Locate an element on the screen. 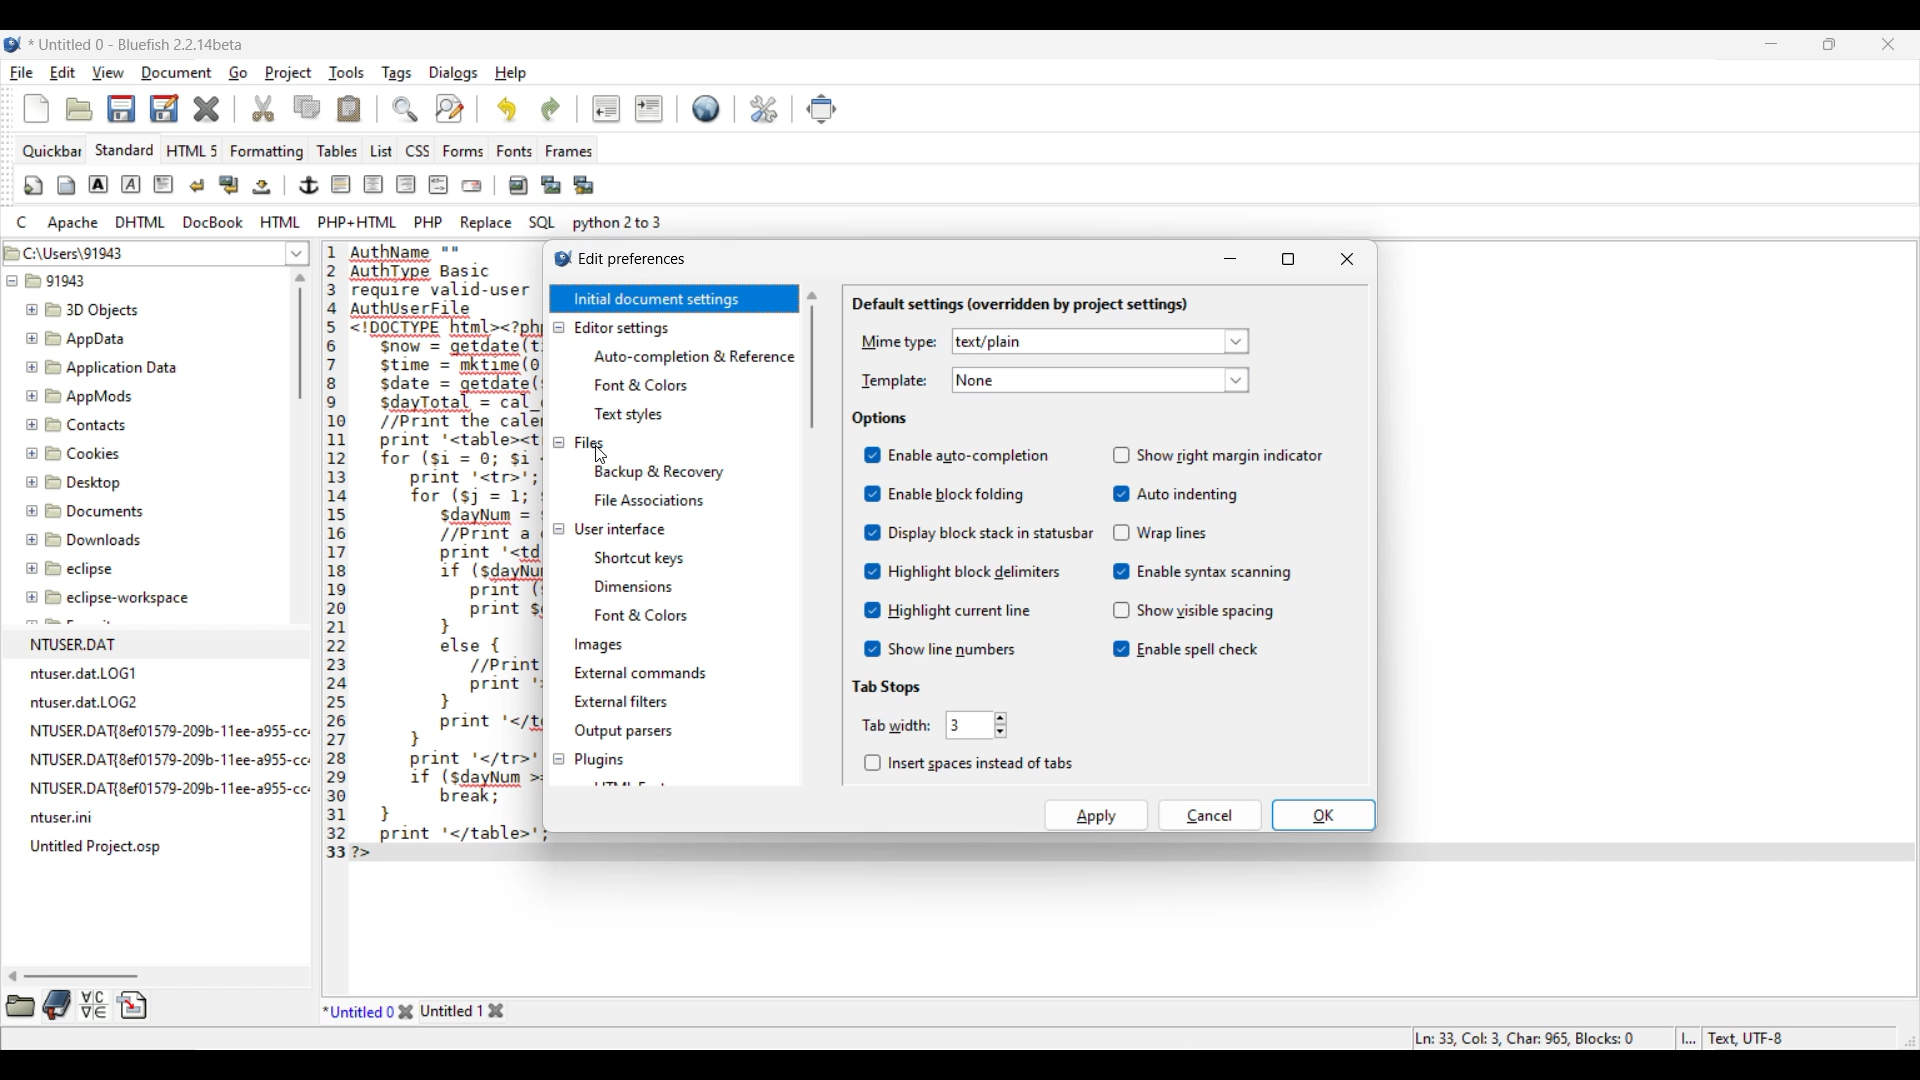 Image resolution: width=1920 pixels, height=1080 pixels. Compyter code options is located at coordinates (339, 222).